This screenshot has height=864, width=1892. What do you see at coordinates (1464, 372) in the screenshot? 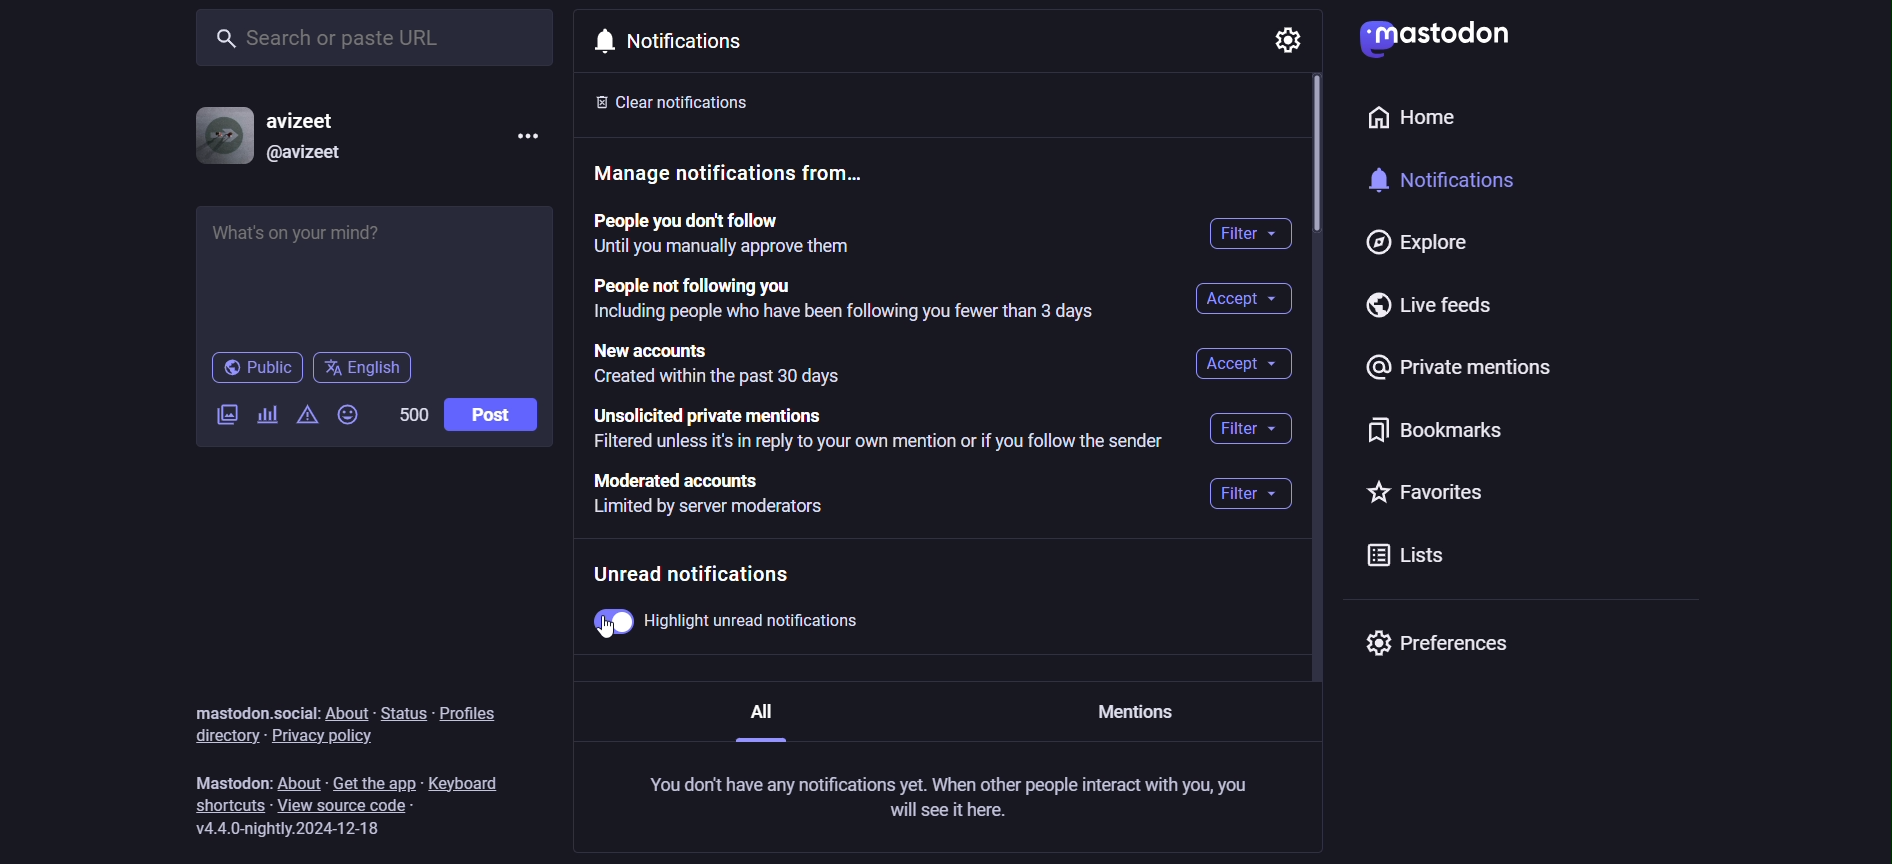
I see `private mentions` at bounding box center [1464, 372].